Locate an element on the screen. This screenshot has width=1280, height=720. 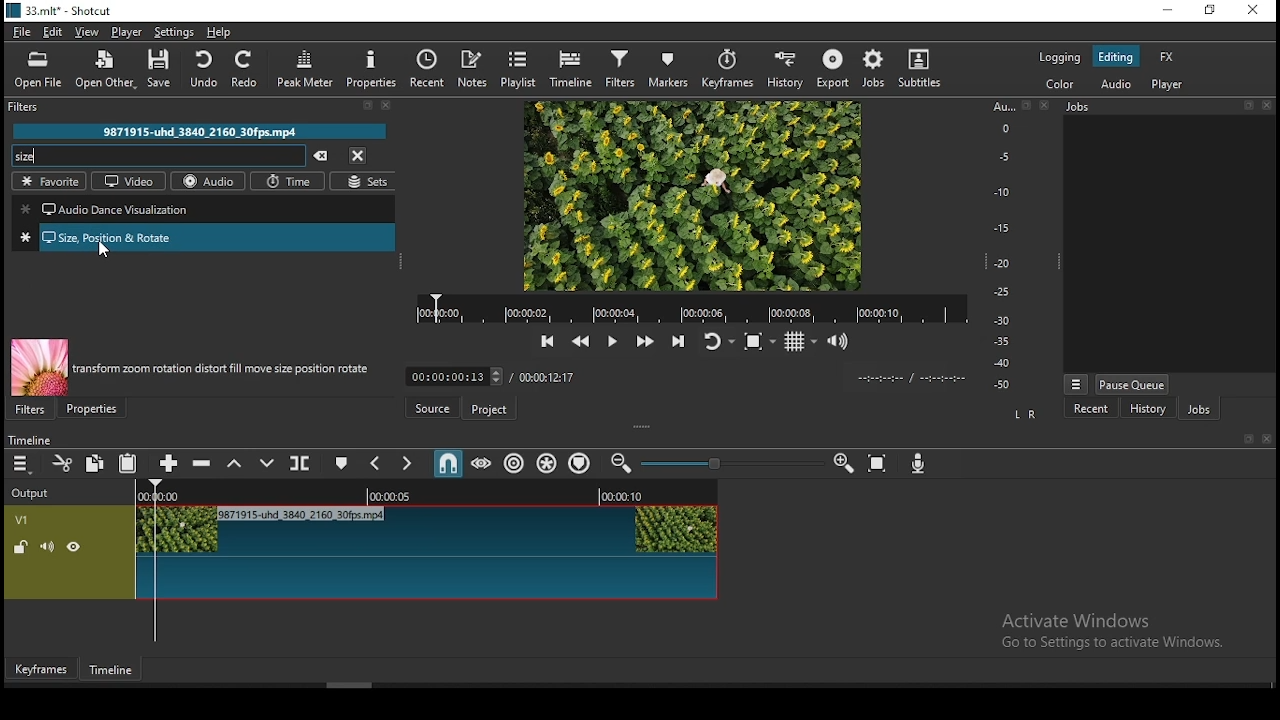
more is located at coordinates (1074, 383).